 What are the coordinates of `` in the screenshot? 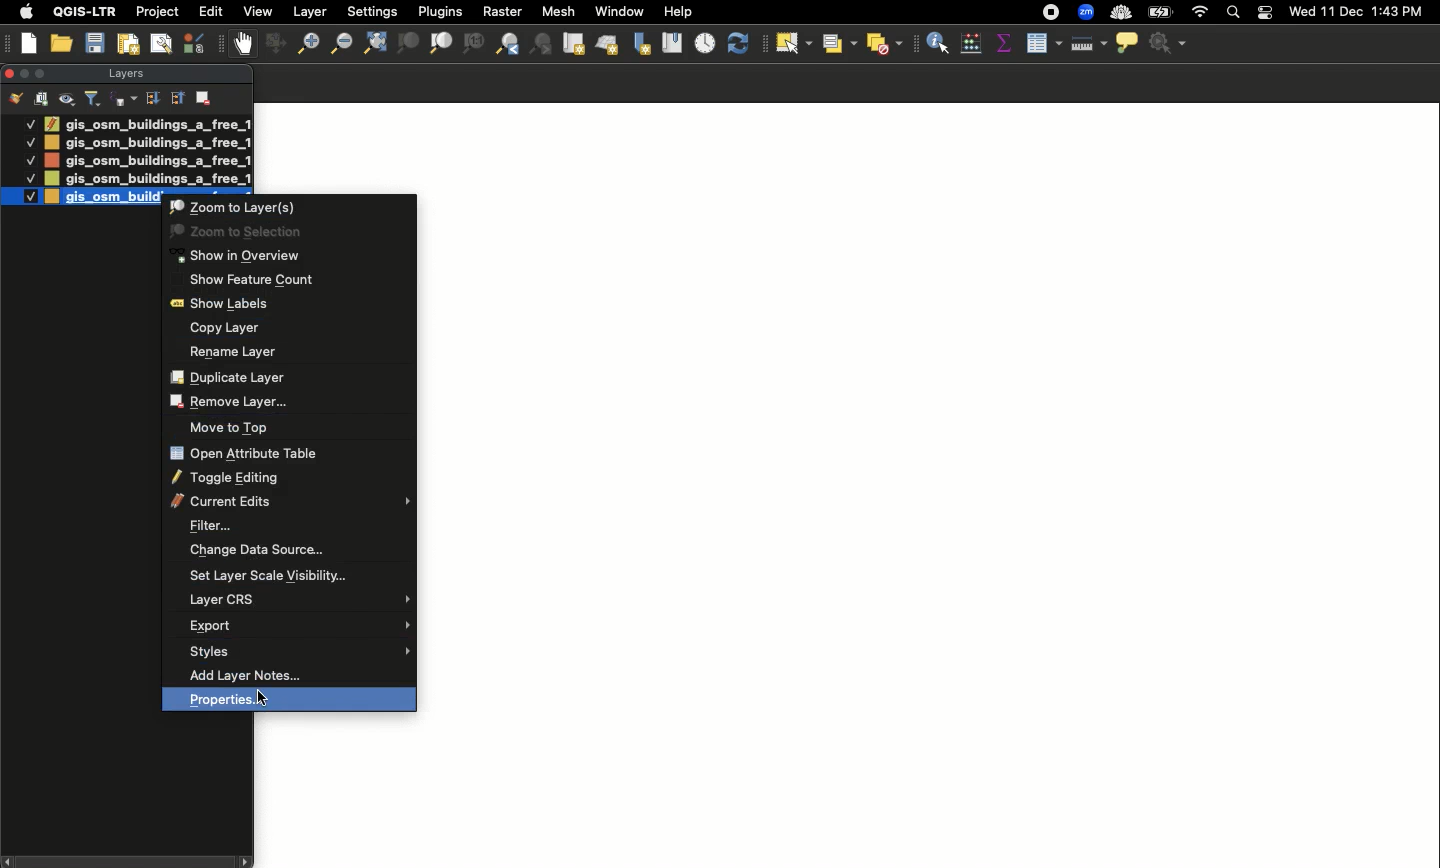 It's located at (9, 44).